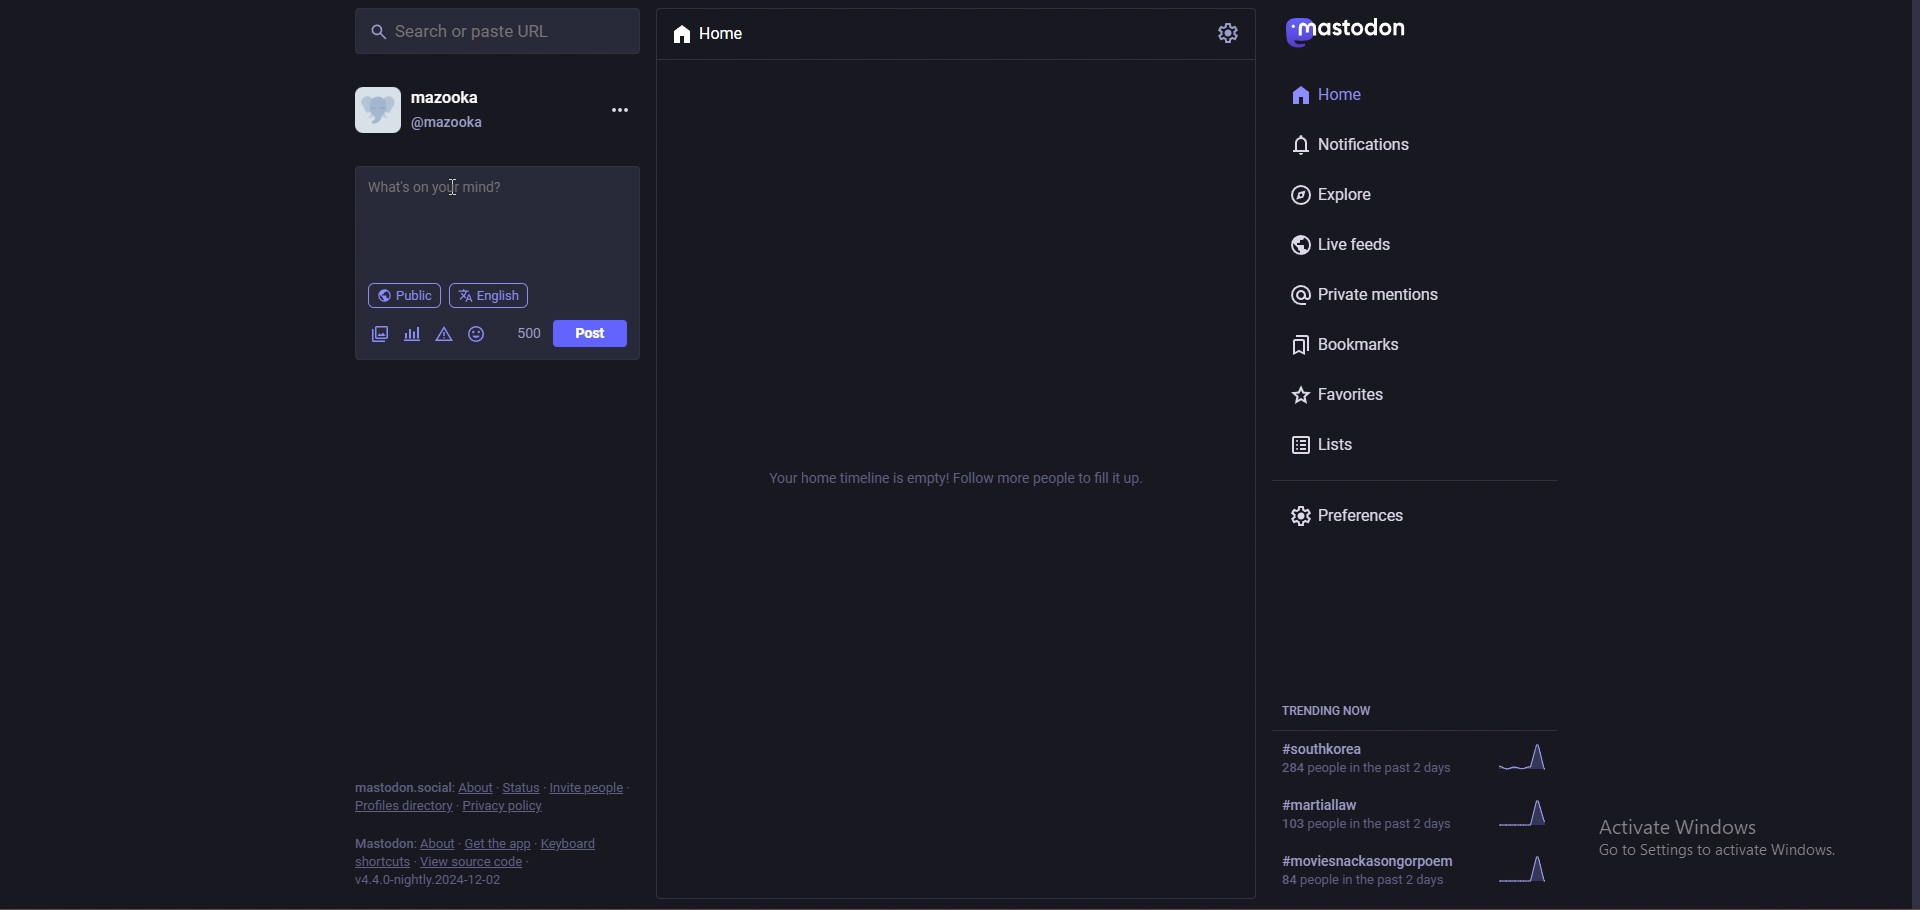  I want to click on preferences, so click(1401, 512).